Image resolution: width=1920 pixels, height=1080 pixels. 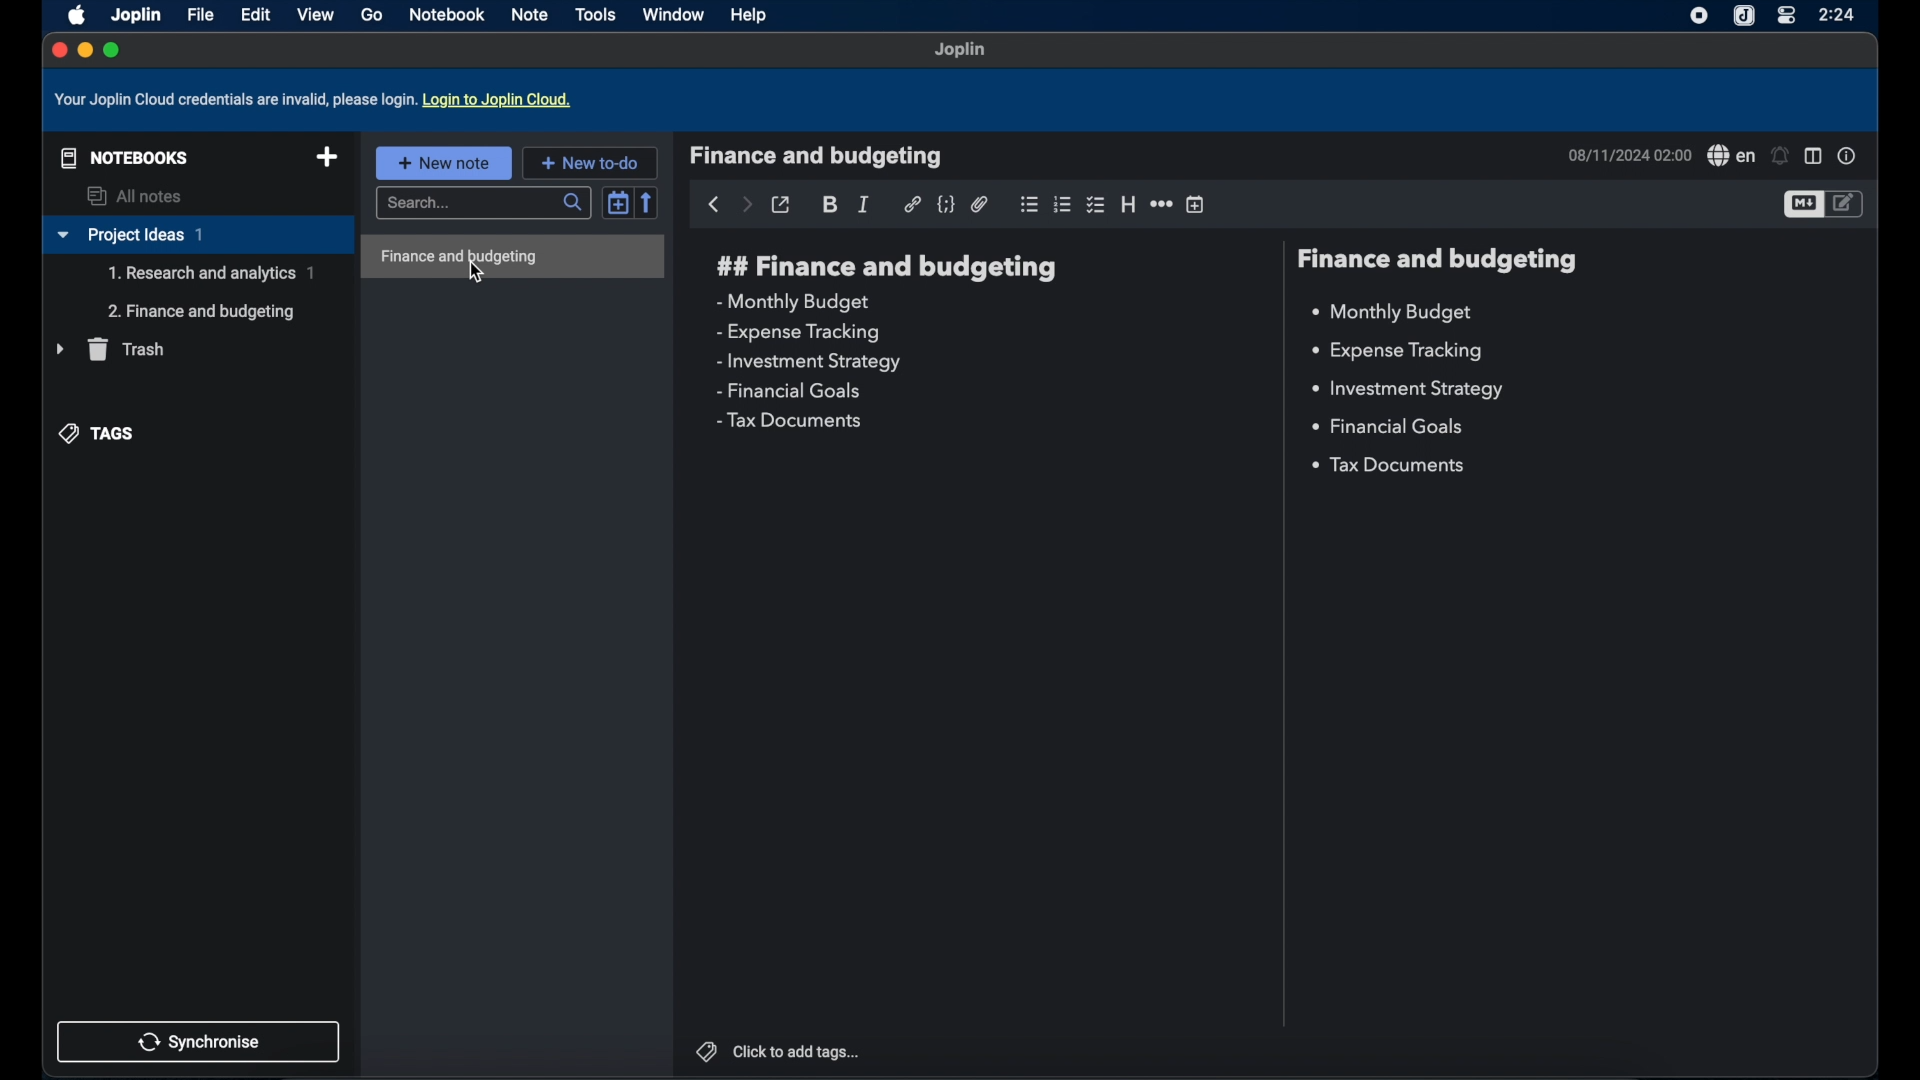 I want to click on minimize, so click(x=84, y=51).